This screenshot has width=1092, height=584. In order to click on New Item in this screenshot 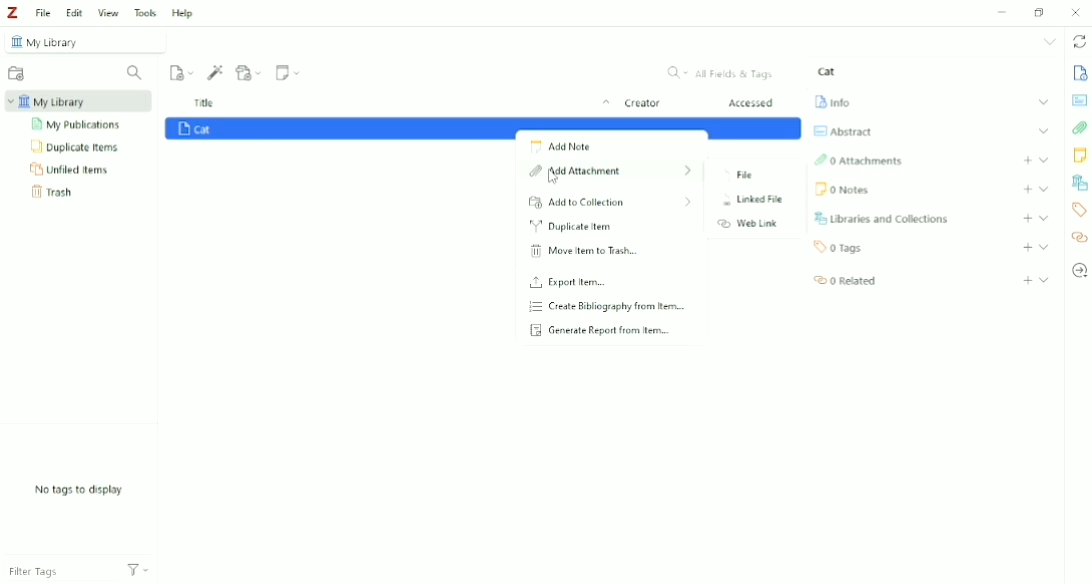, I will do `click(182, 71)`.